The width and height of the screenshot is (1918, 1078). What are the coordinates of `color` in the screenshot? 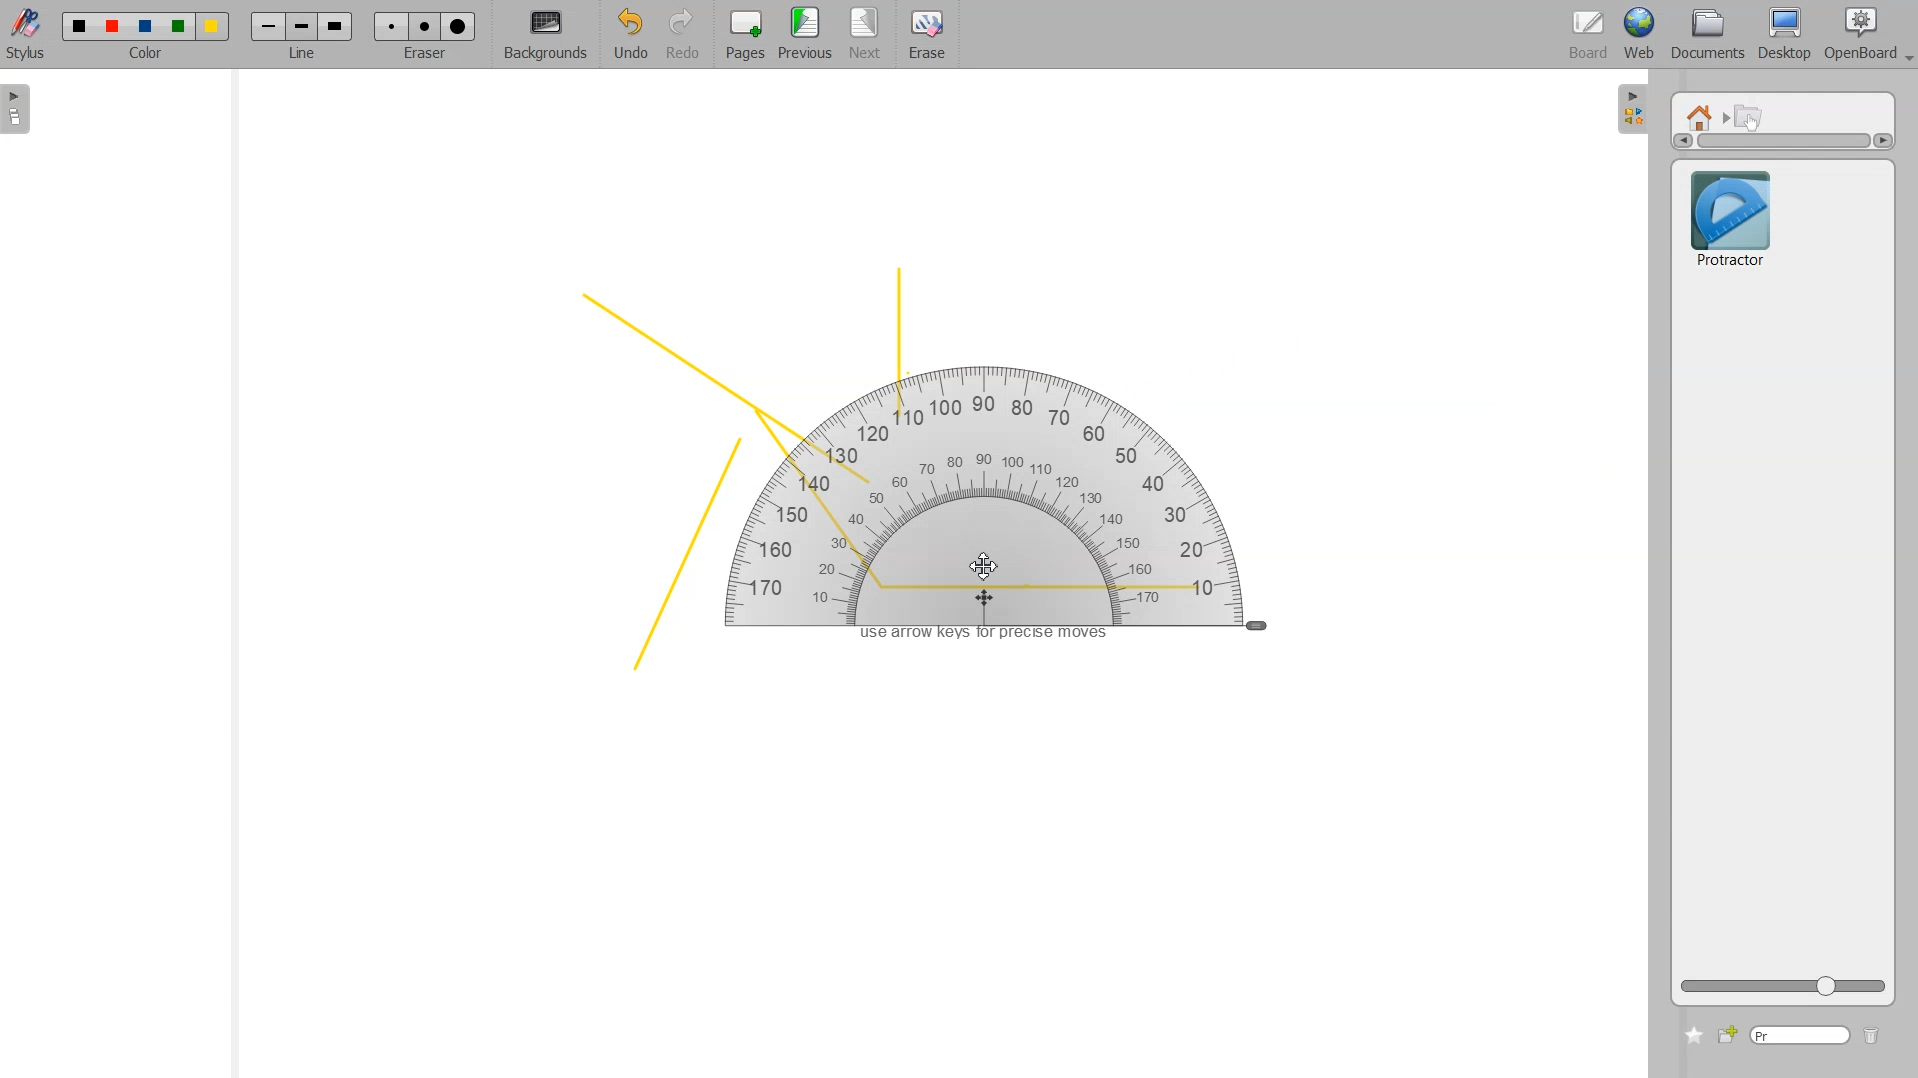 It's located at (148, 56).